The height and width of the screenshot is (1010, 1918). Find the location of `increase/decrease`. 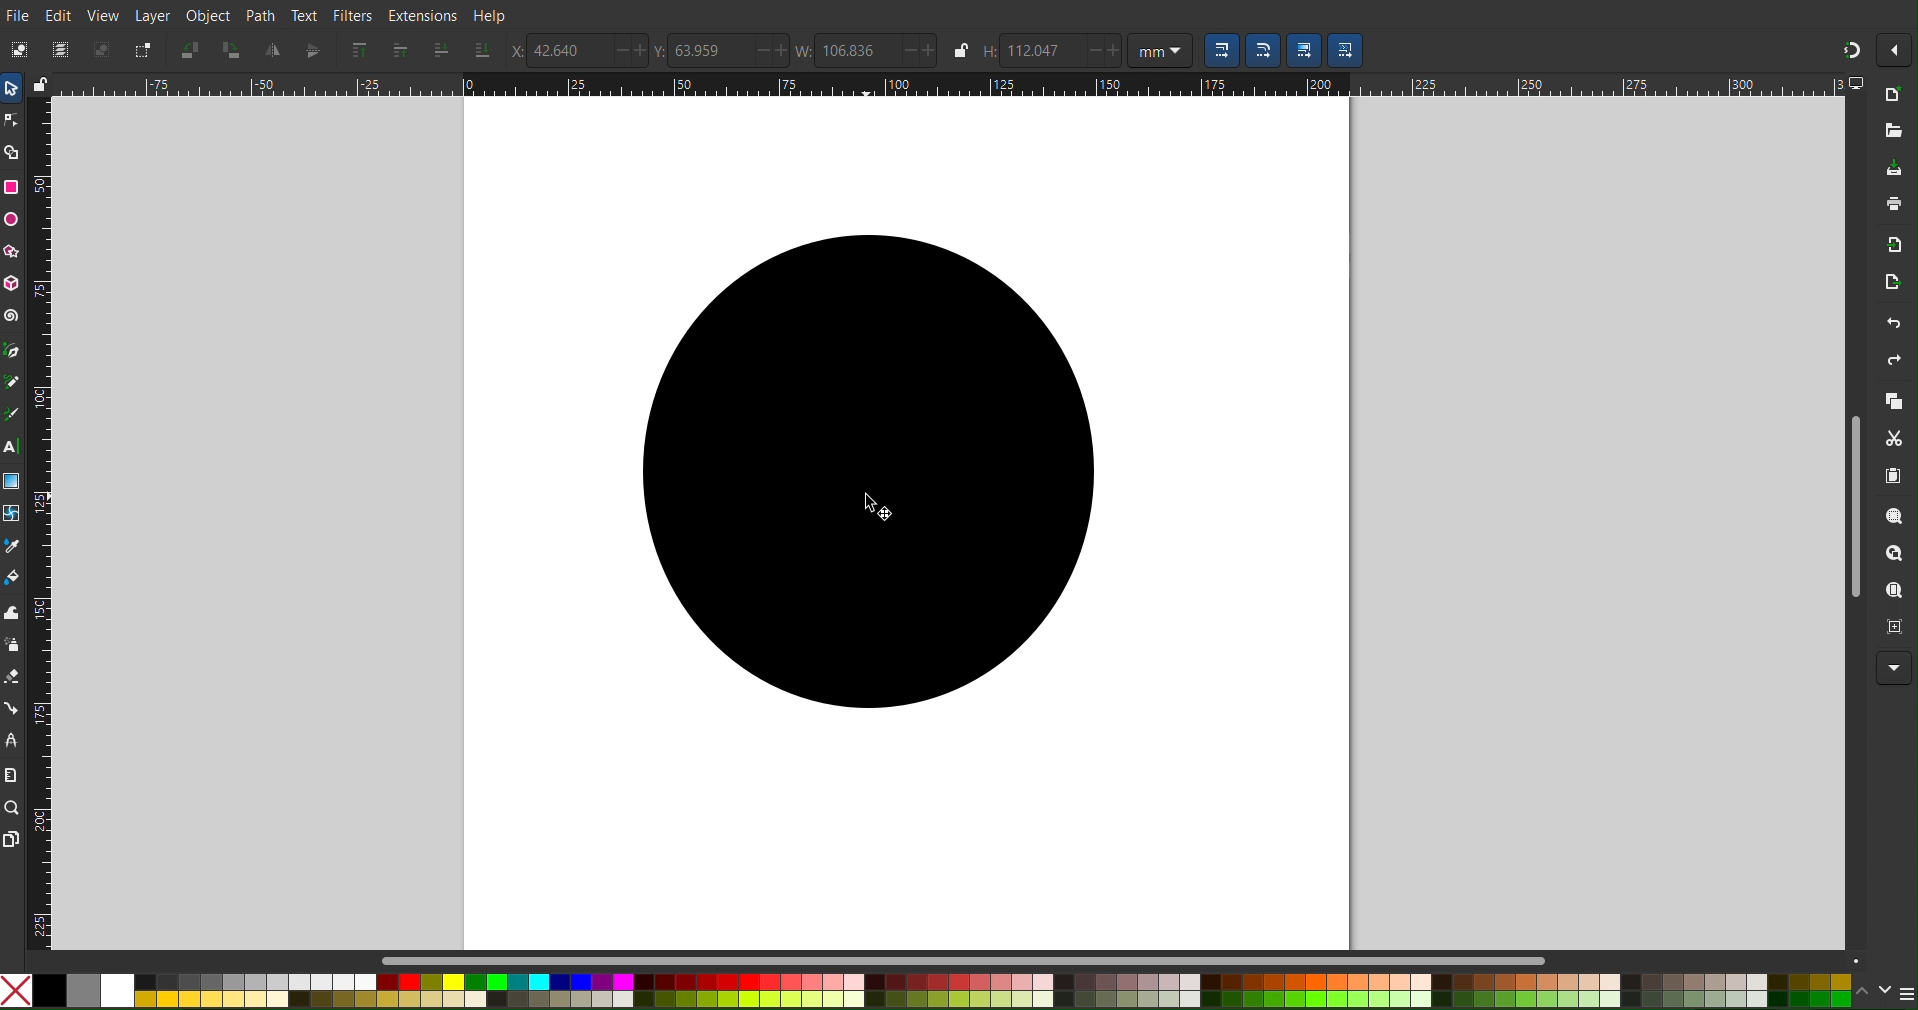

increase/decrease is located at coordinates (631, 50).